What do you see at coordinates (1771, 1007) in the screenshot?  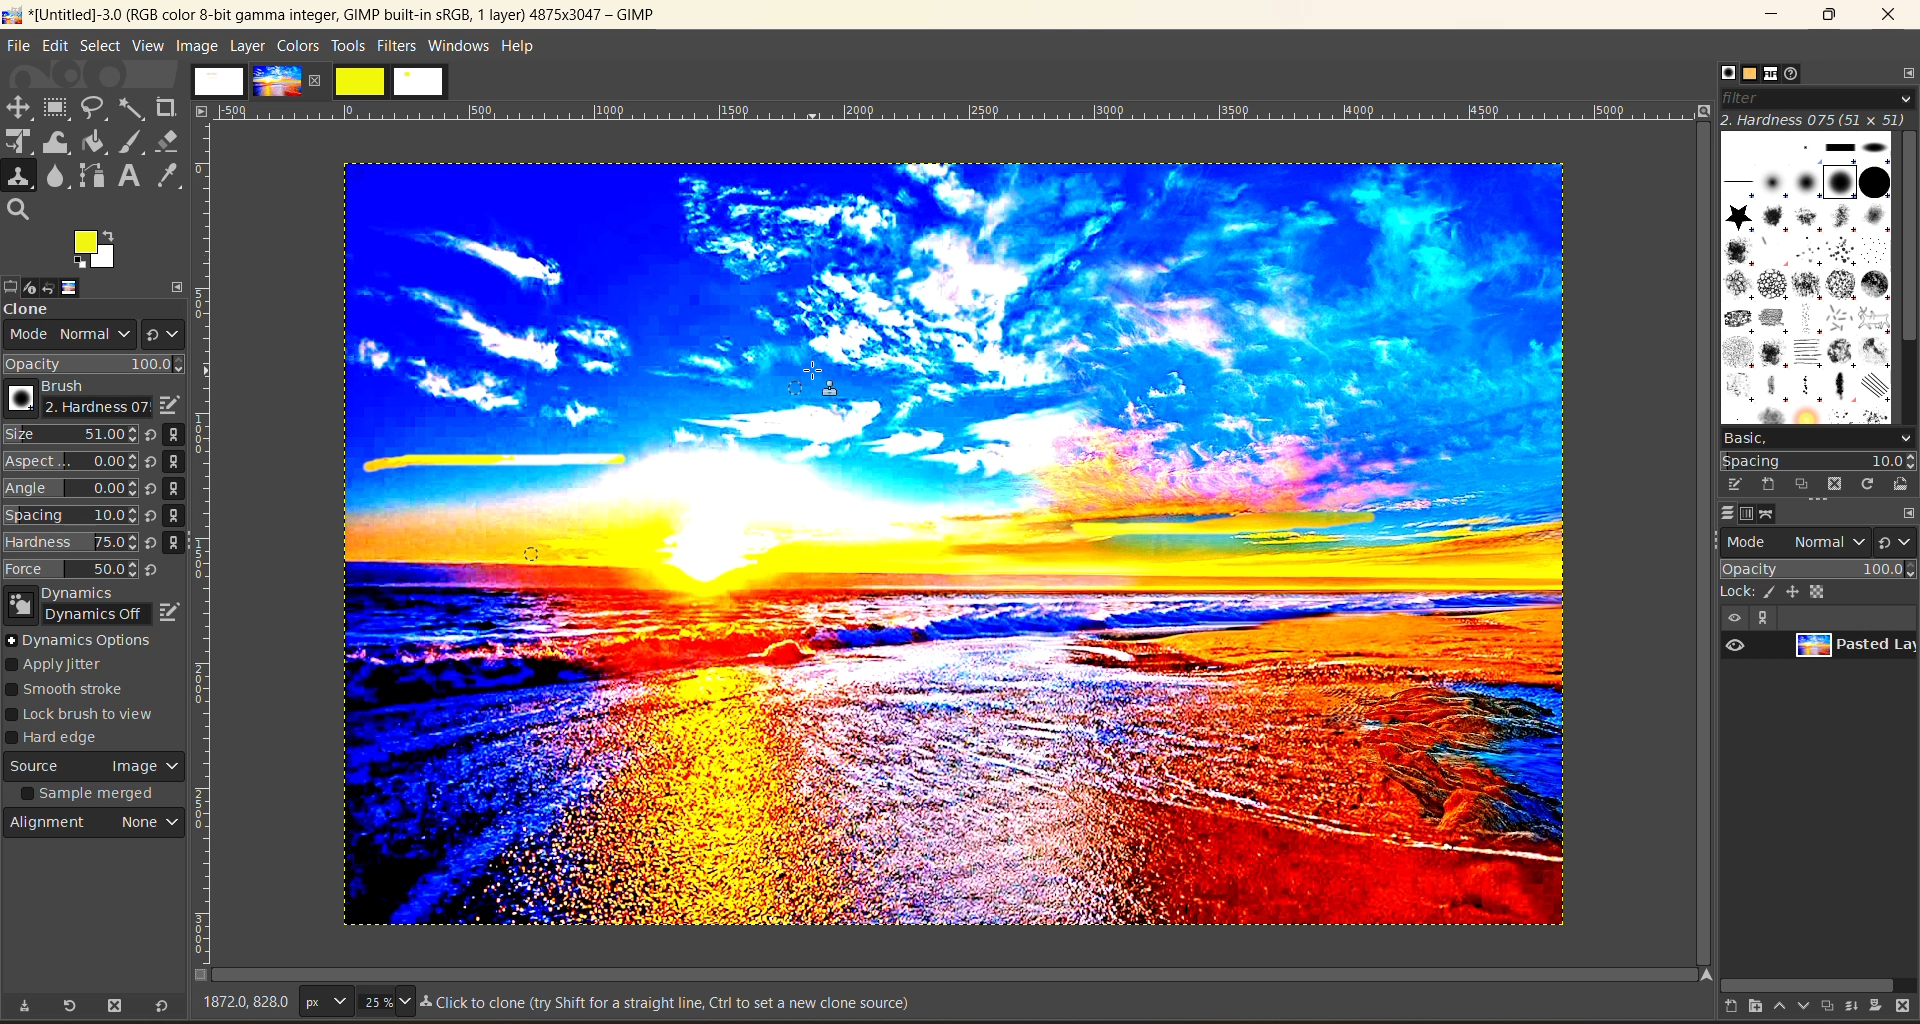 I see `raise this layer` at bounding box center [1771, 1007].